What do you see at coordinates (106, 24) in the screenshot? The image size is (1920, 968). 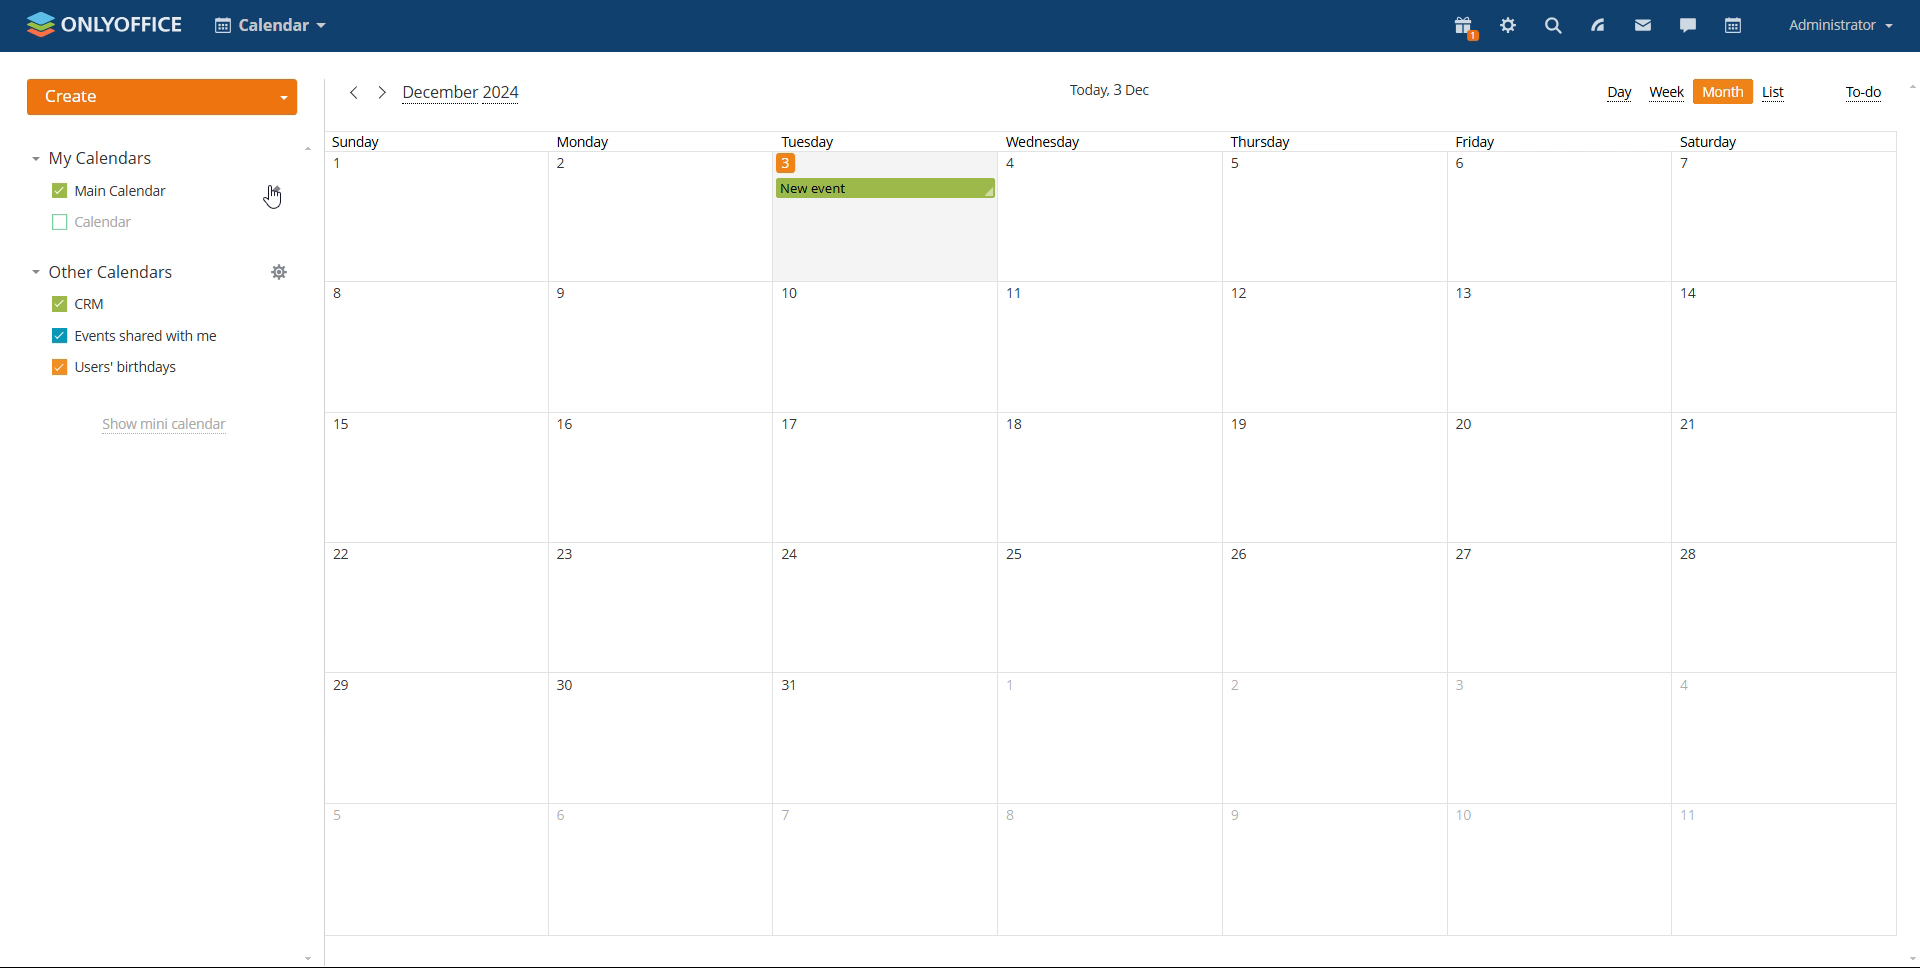 I see `logo` at bounding box center [106, 24].